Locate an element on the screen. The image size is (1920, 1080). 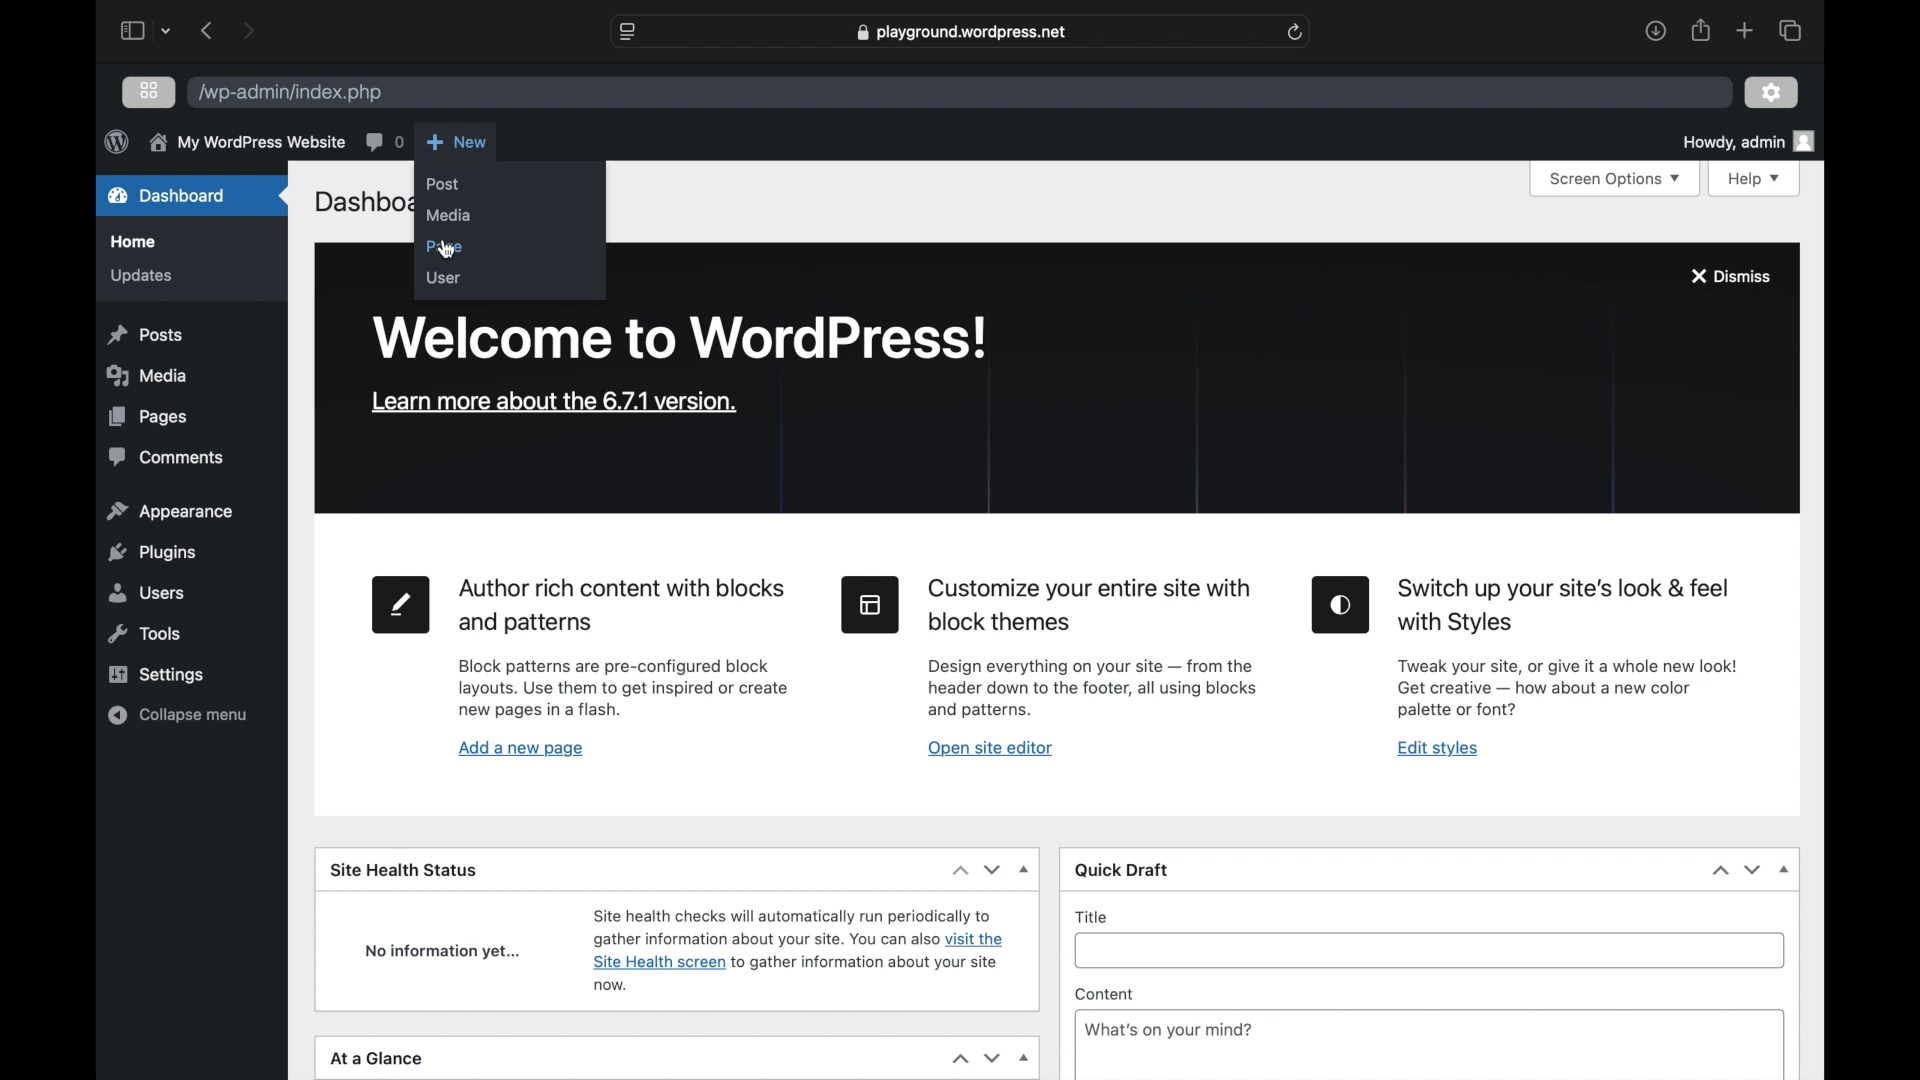
learn more about the version 6.7.1 is located at coordinates (555, 403).